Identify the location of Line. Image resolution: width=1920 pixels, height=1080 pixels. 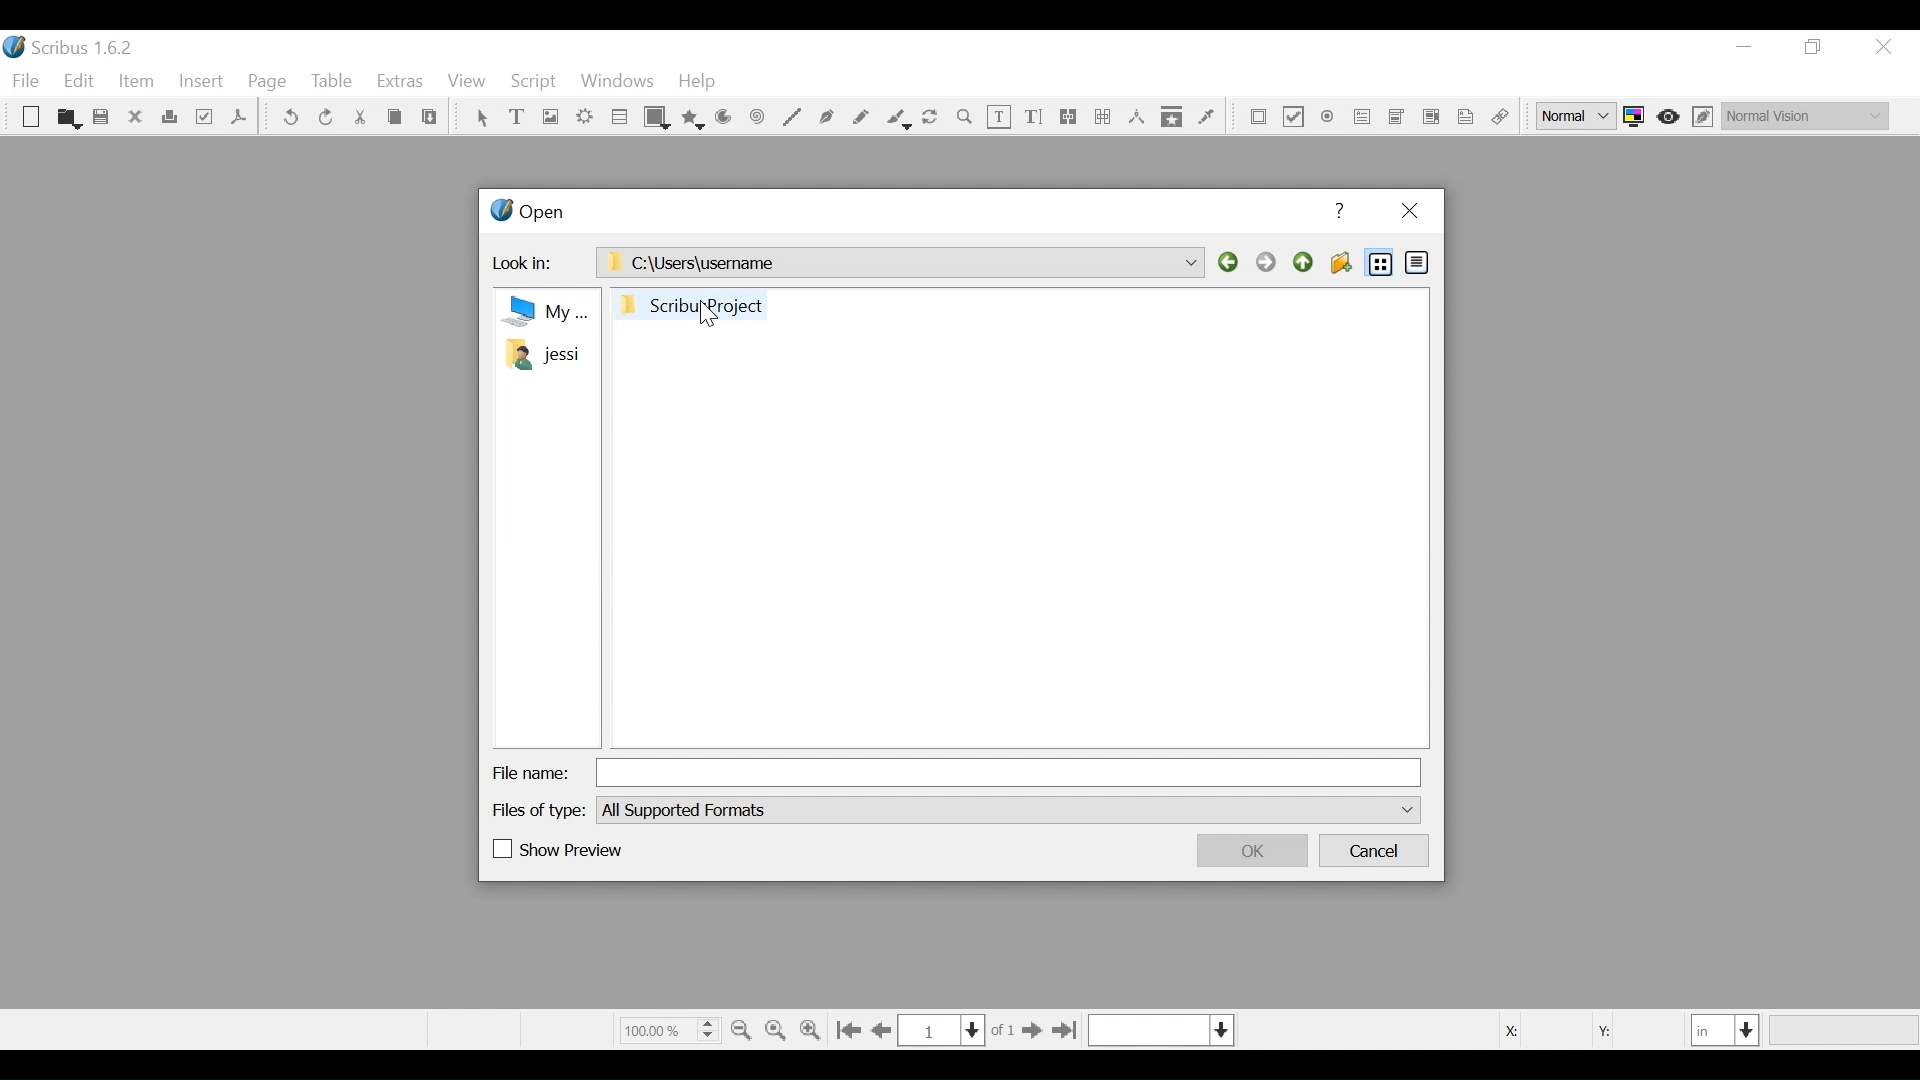
(791, 118).